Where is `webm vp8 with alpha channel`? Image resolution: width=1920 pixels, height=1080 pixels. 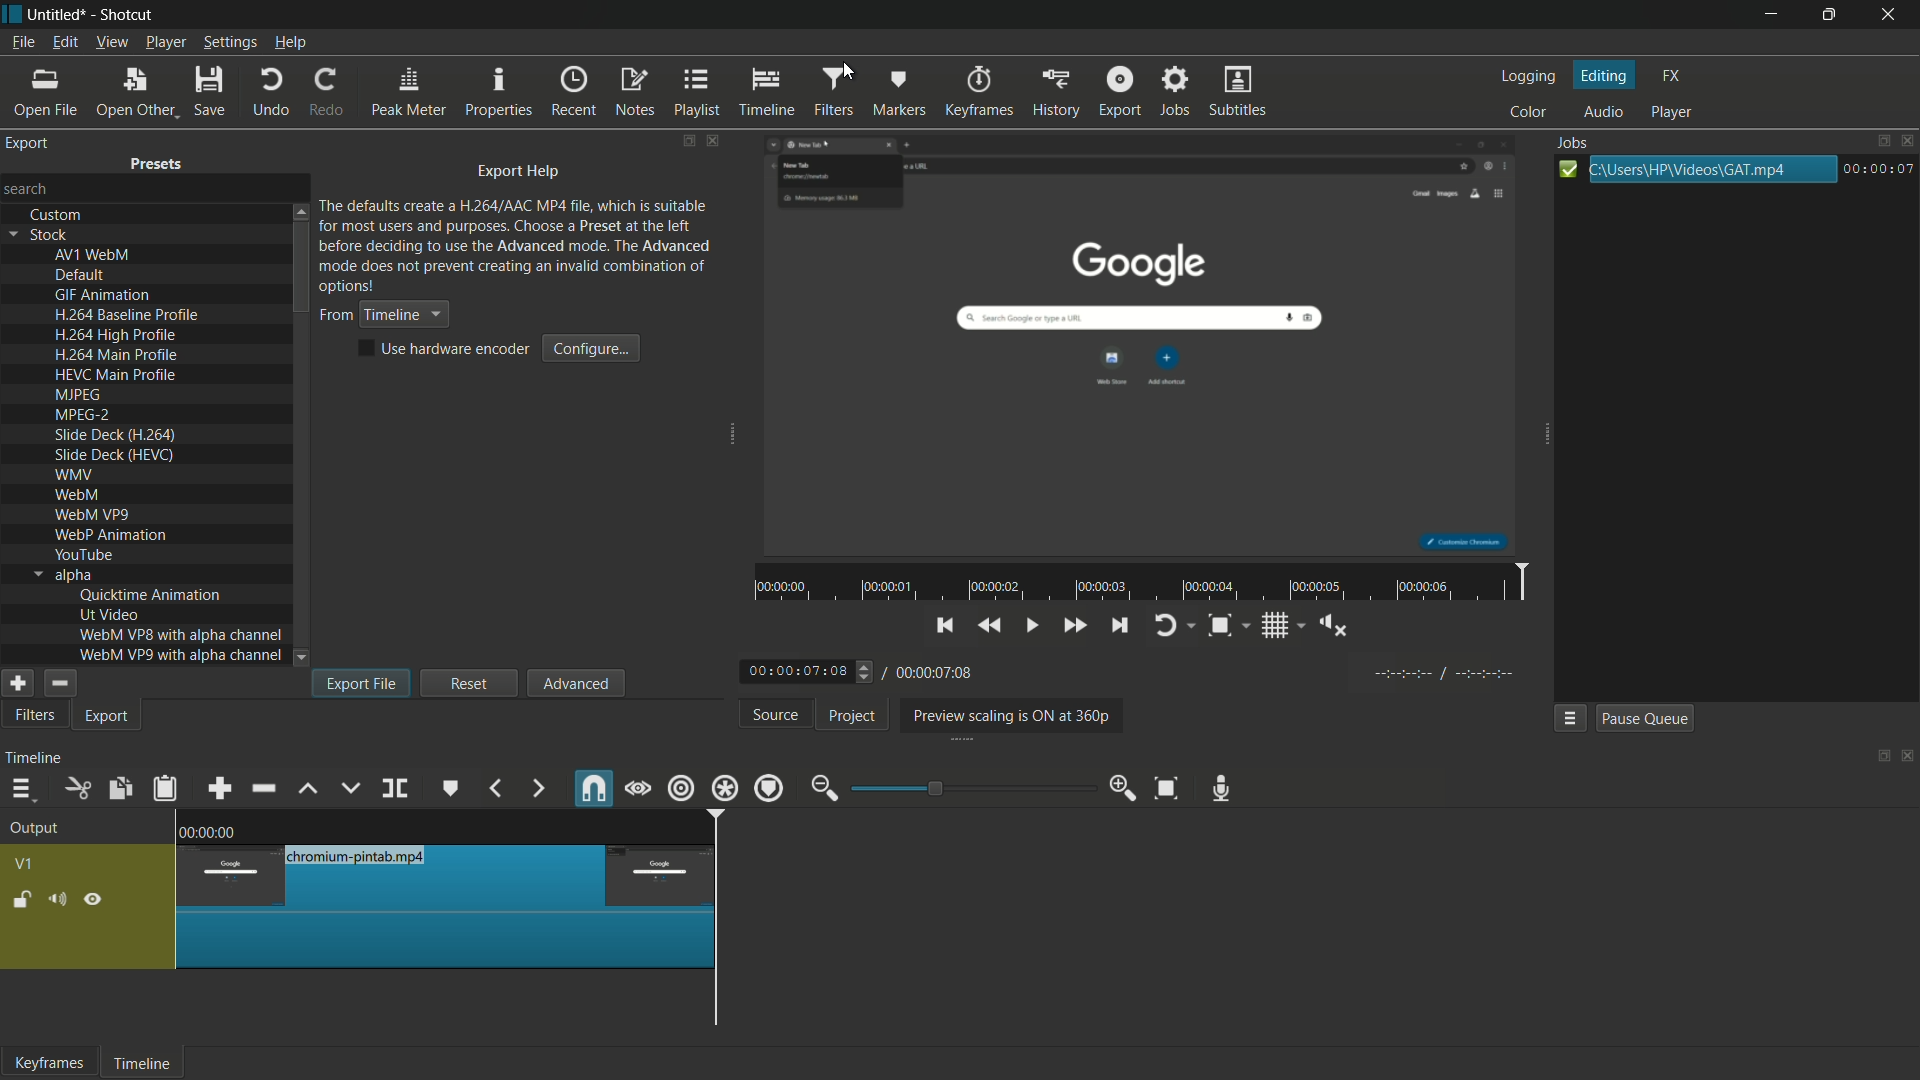 webm vp8 with alpha channel is located at coordinates (179, 636).